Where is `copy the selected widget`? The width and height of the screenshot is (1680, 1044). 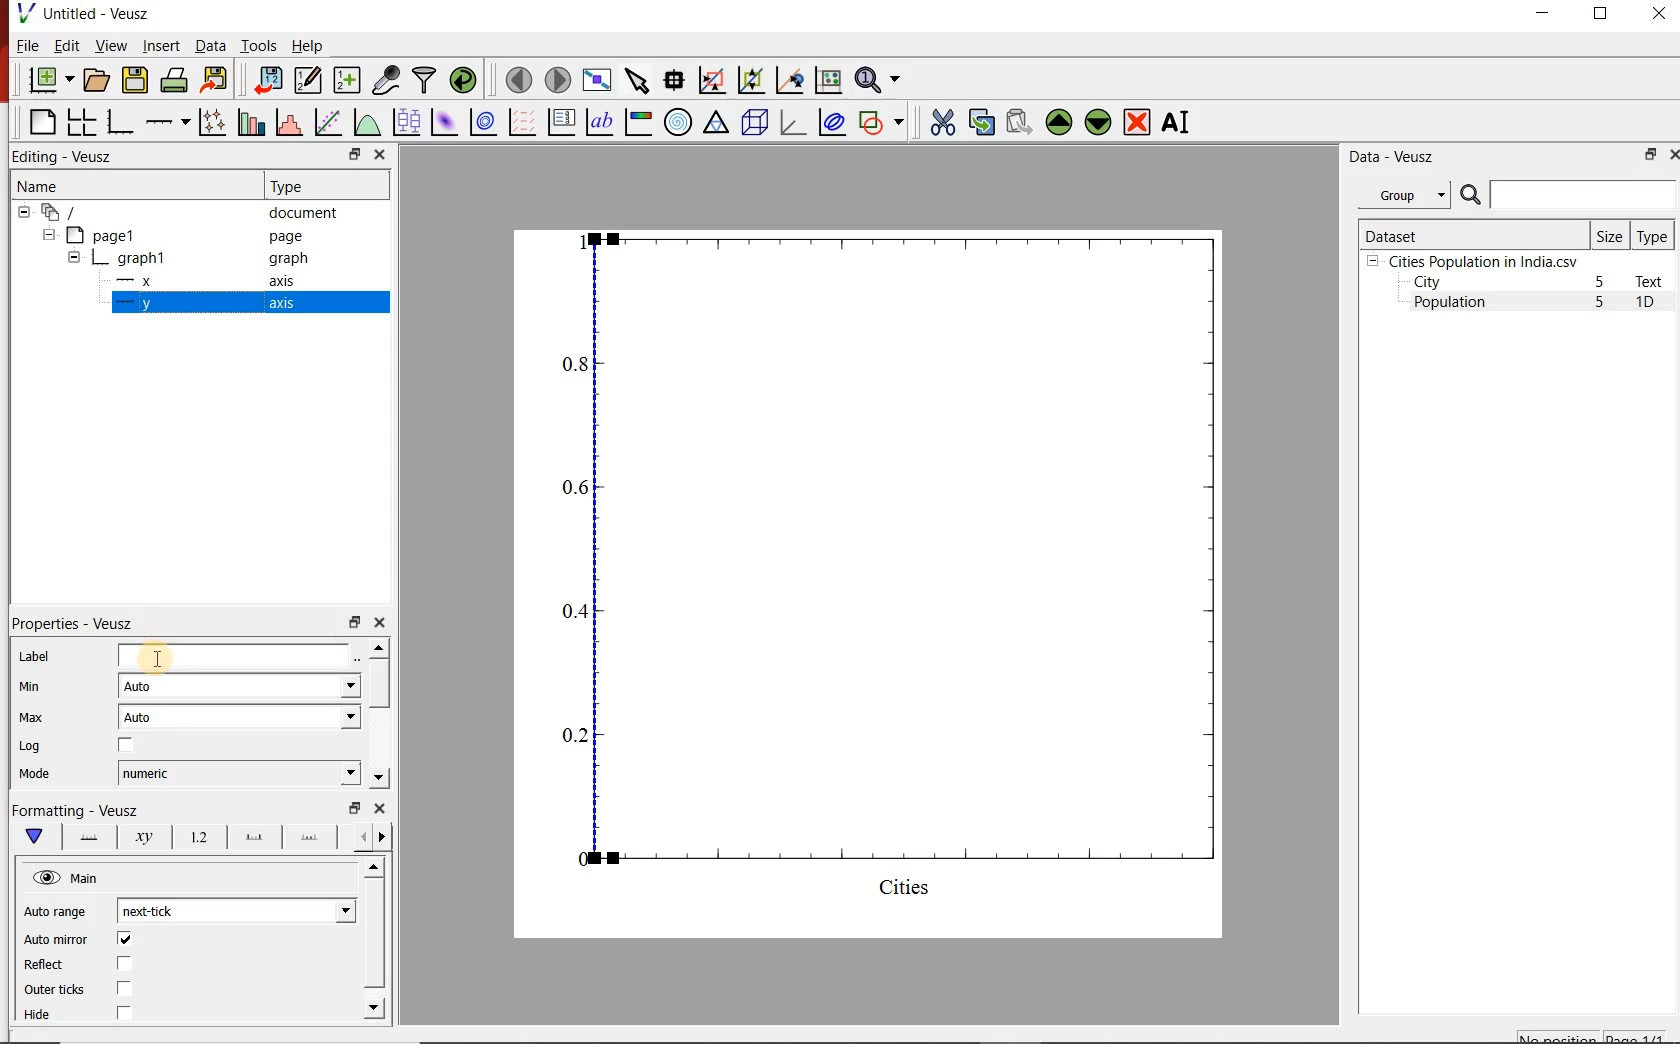
copy the selected widget is located at coordinates (980, 120).